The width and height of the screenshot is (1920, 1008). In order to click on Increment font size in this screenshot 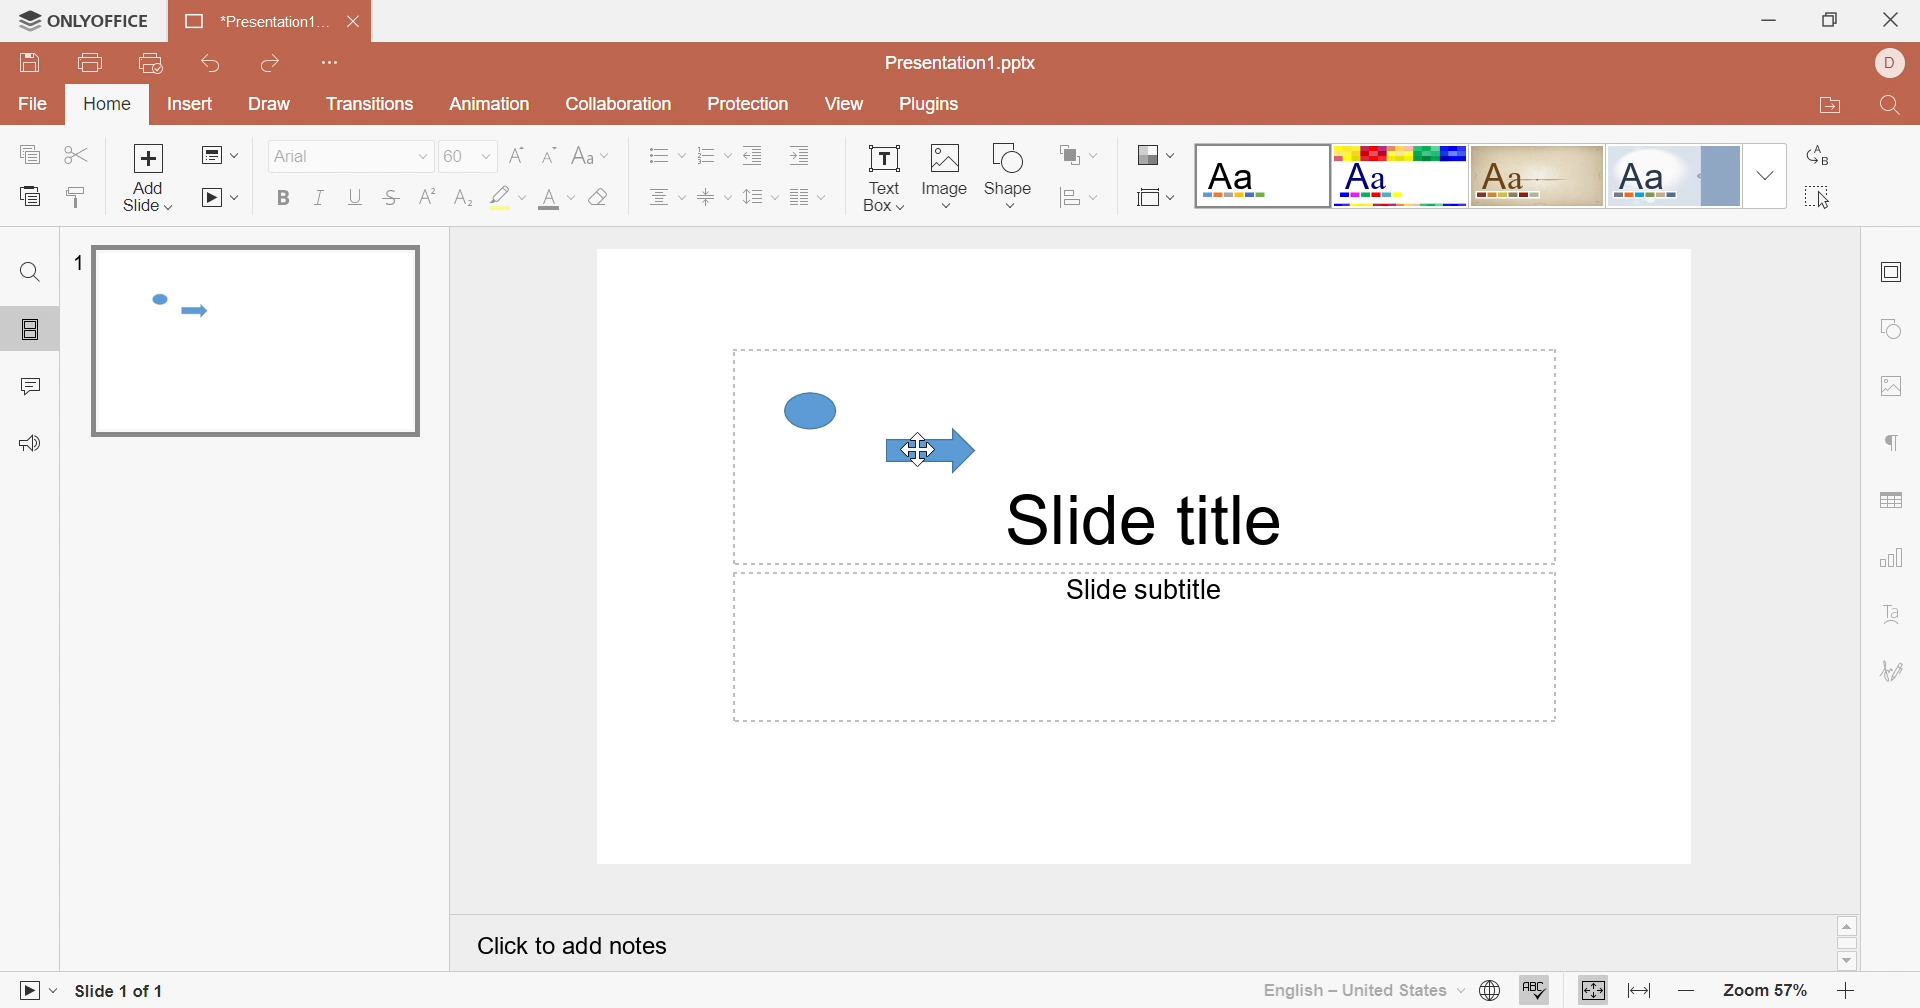, I will do `click(517, 154)`.